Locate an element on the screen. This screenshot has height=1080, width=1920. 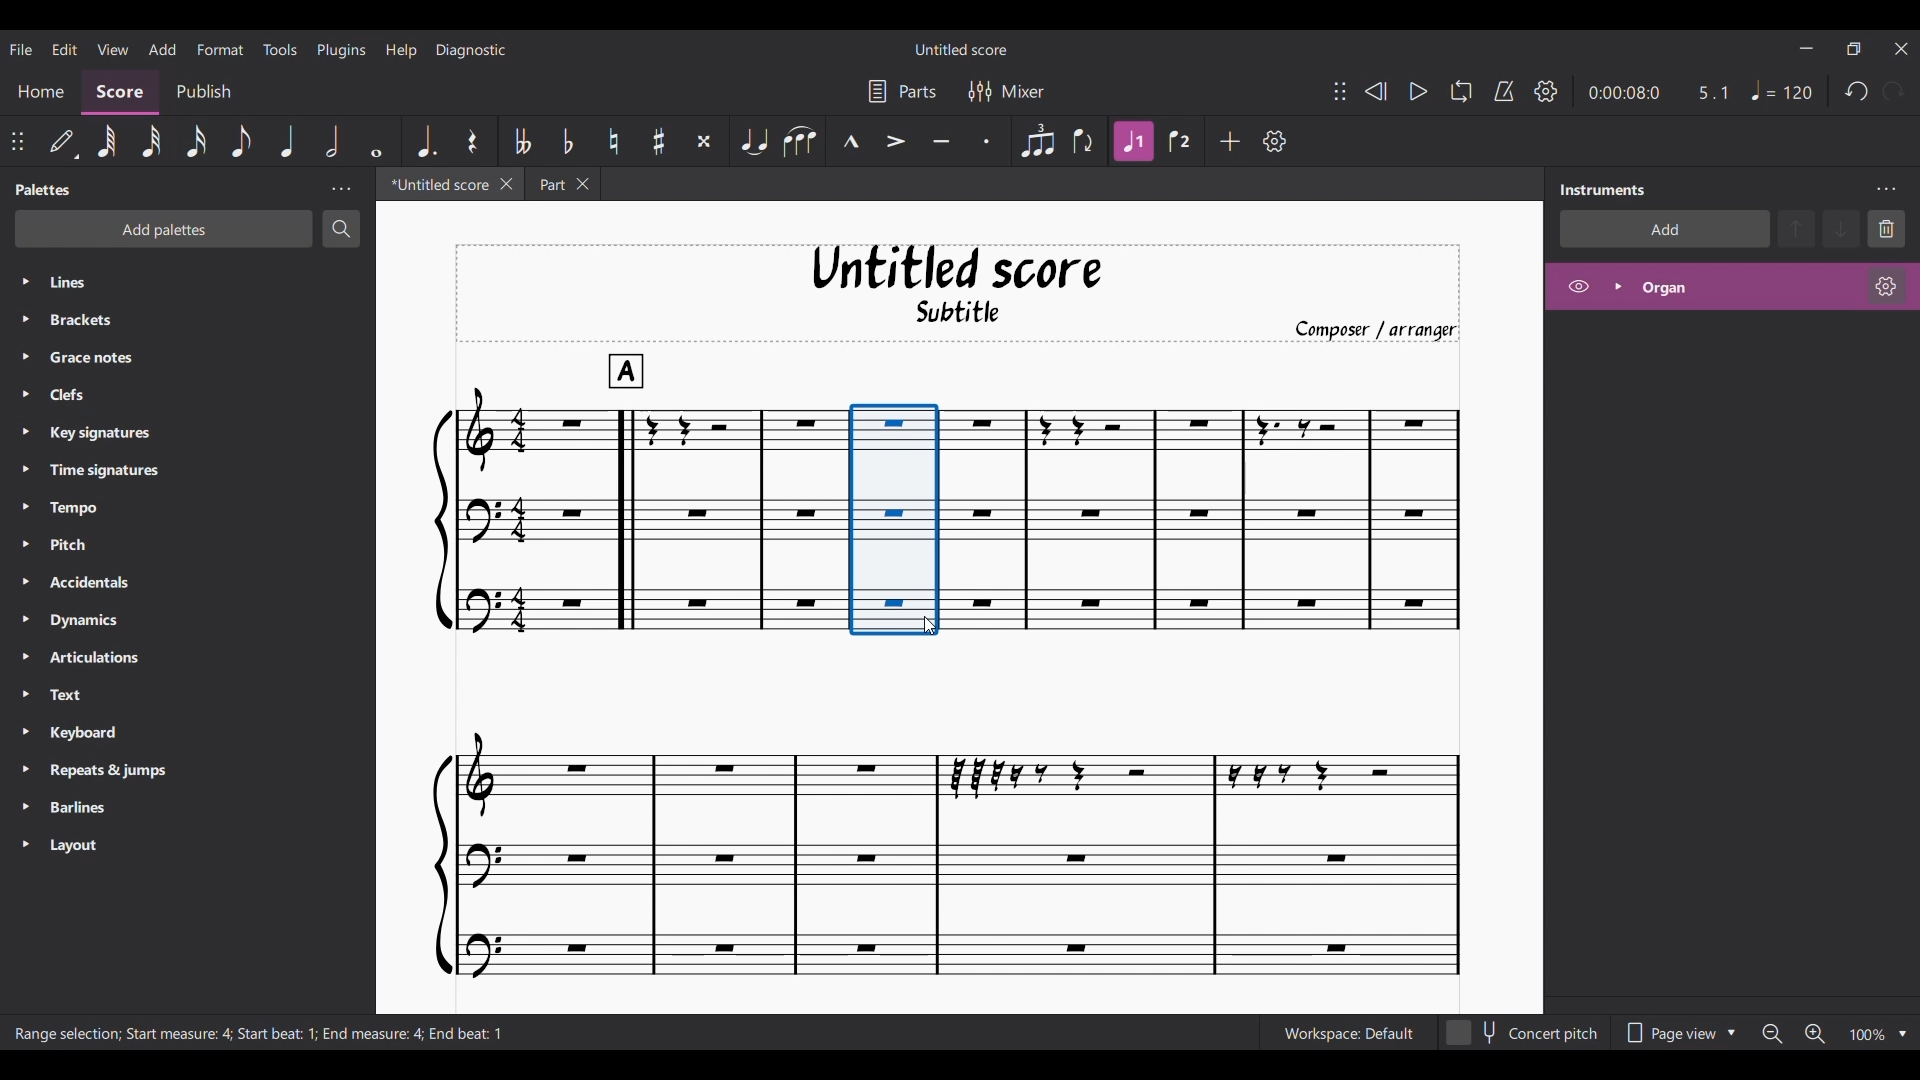
Description of current selection is located at coordinates (261, 1034).